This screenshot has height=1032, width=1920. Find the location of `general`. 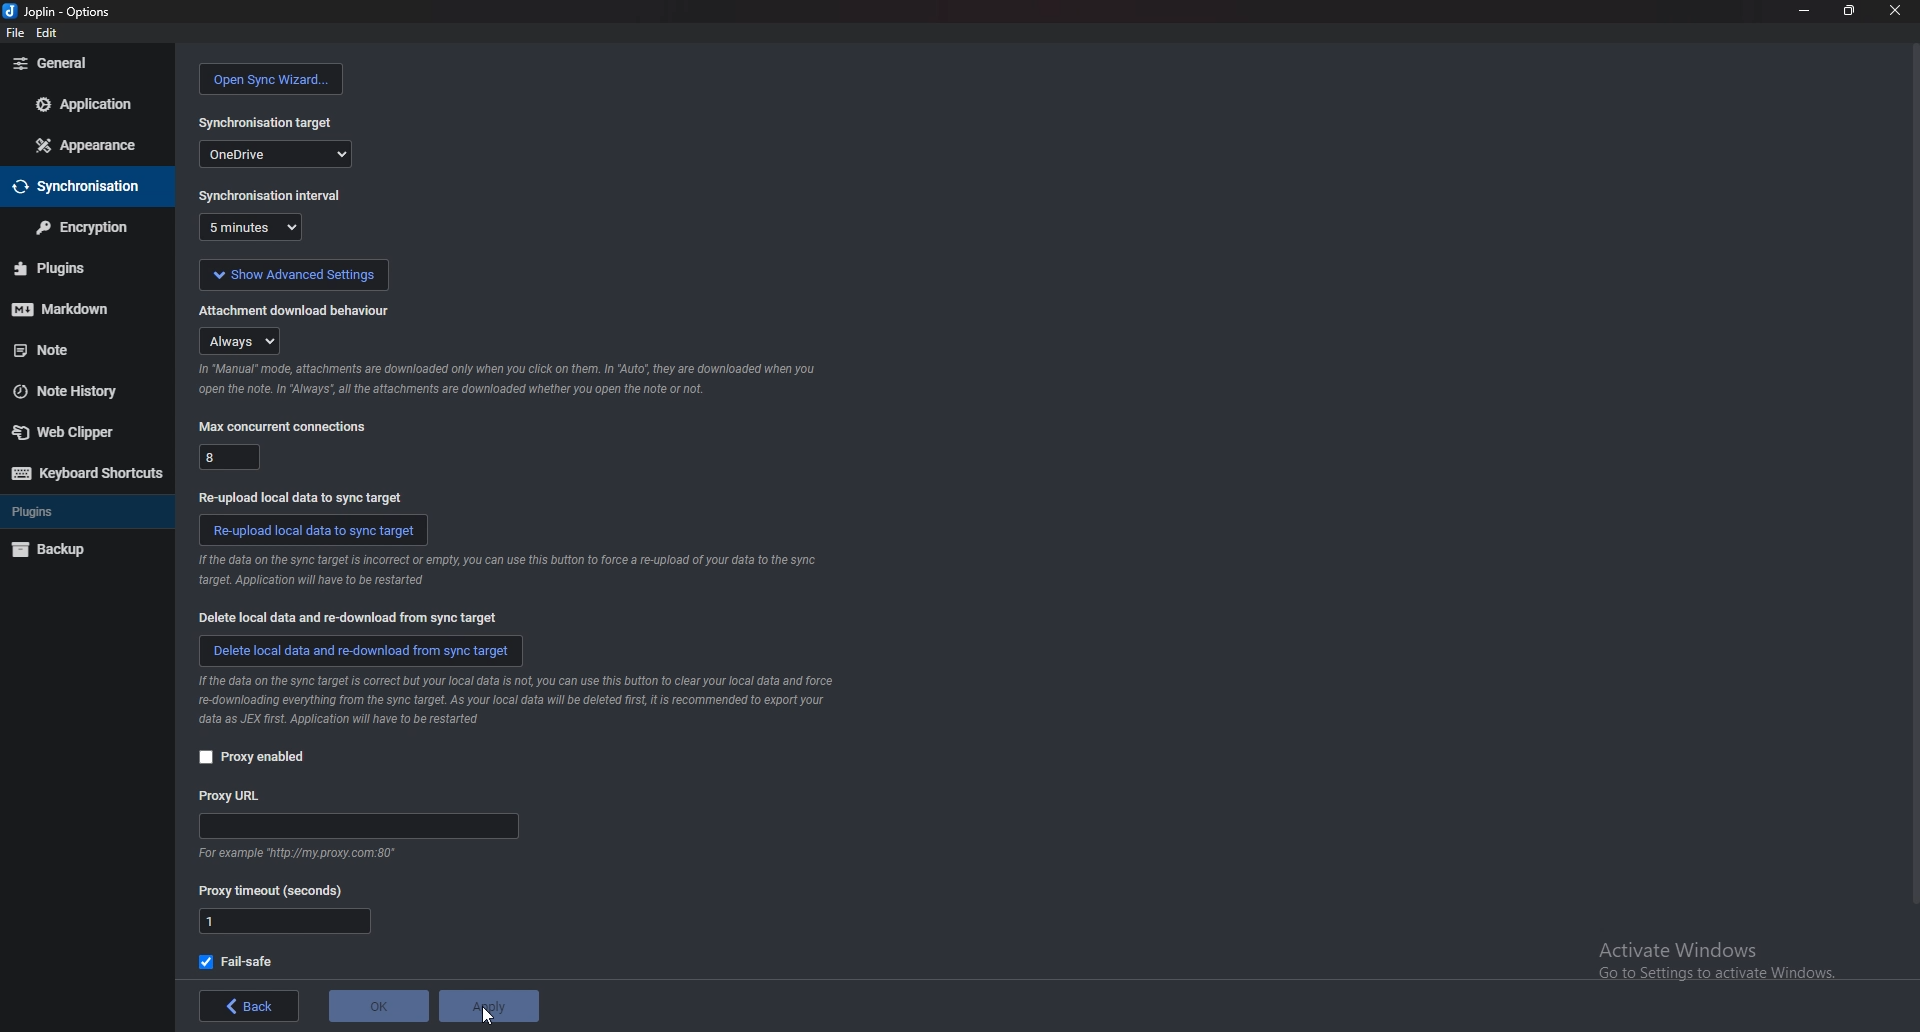

general is located at coordinates (86, 64).